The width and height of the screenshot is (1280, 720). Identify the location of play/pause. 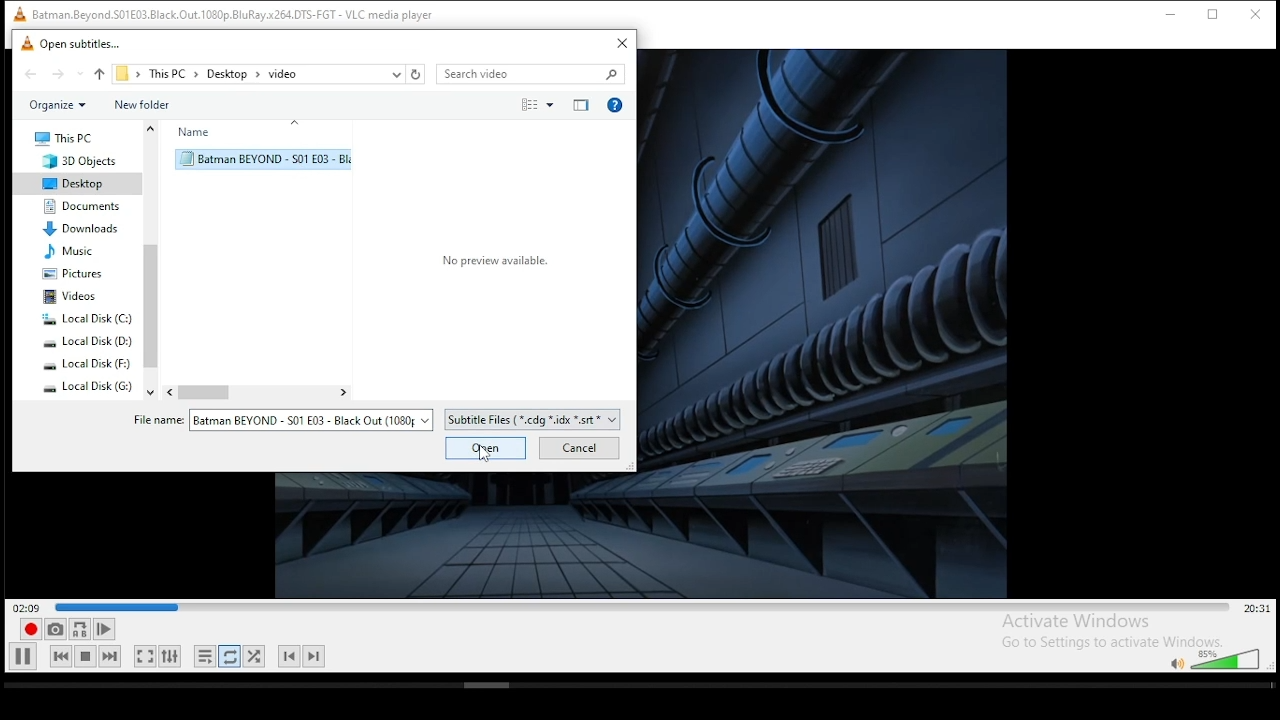
(23, 657).